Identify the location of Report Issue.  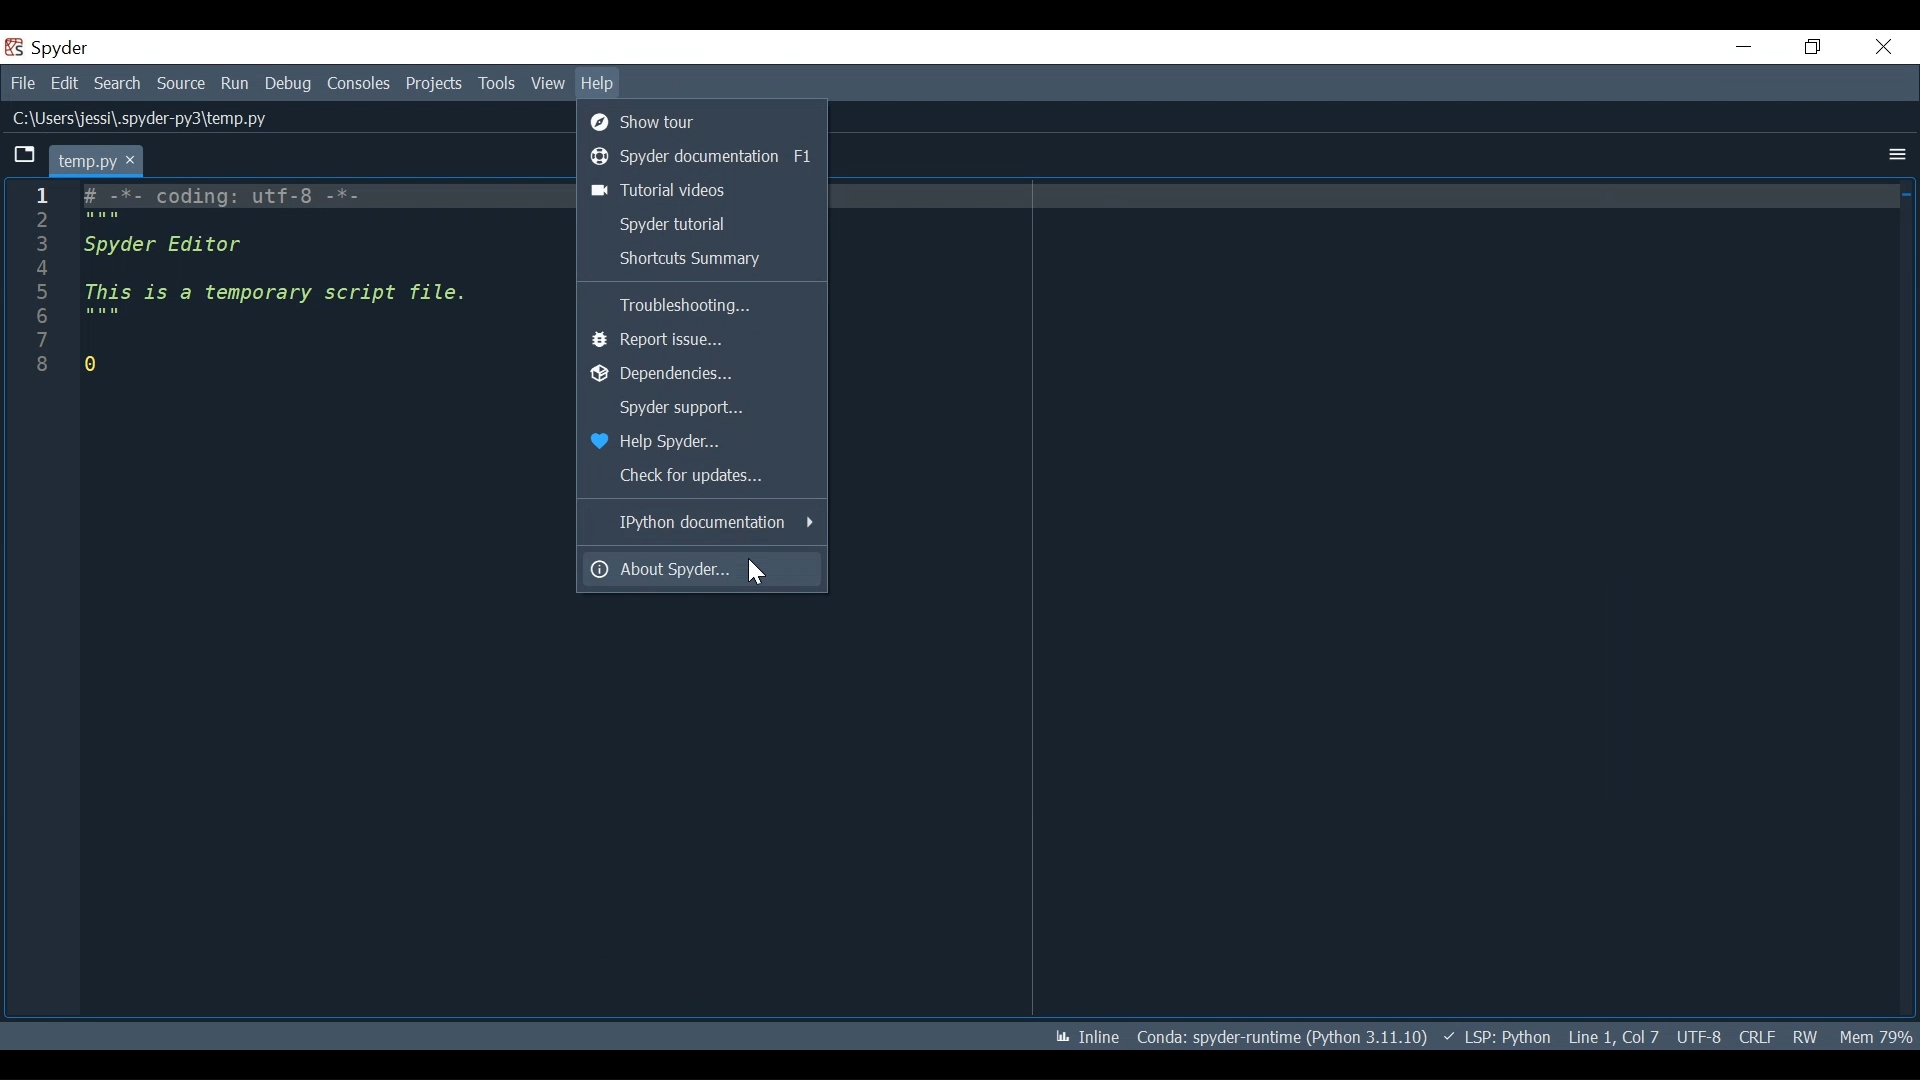
(700, 342).